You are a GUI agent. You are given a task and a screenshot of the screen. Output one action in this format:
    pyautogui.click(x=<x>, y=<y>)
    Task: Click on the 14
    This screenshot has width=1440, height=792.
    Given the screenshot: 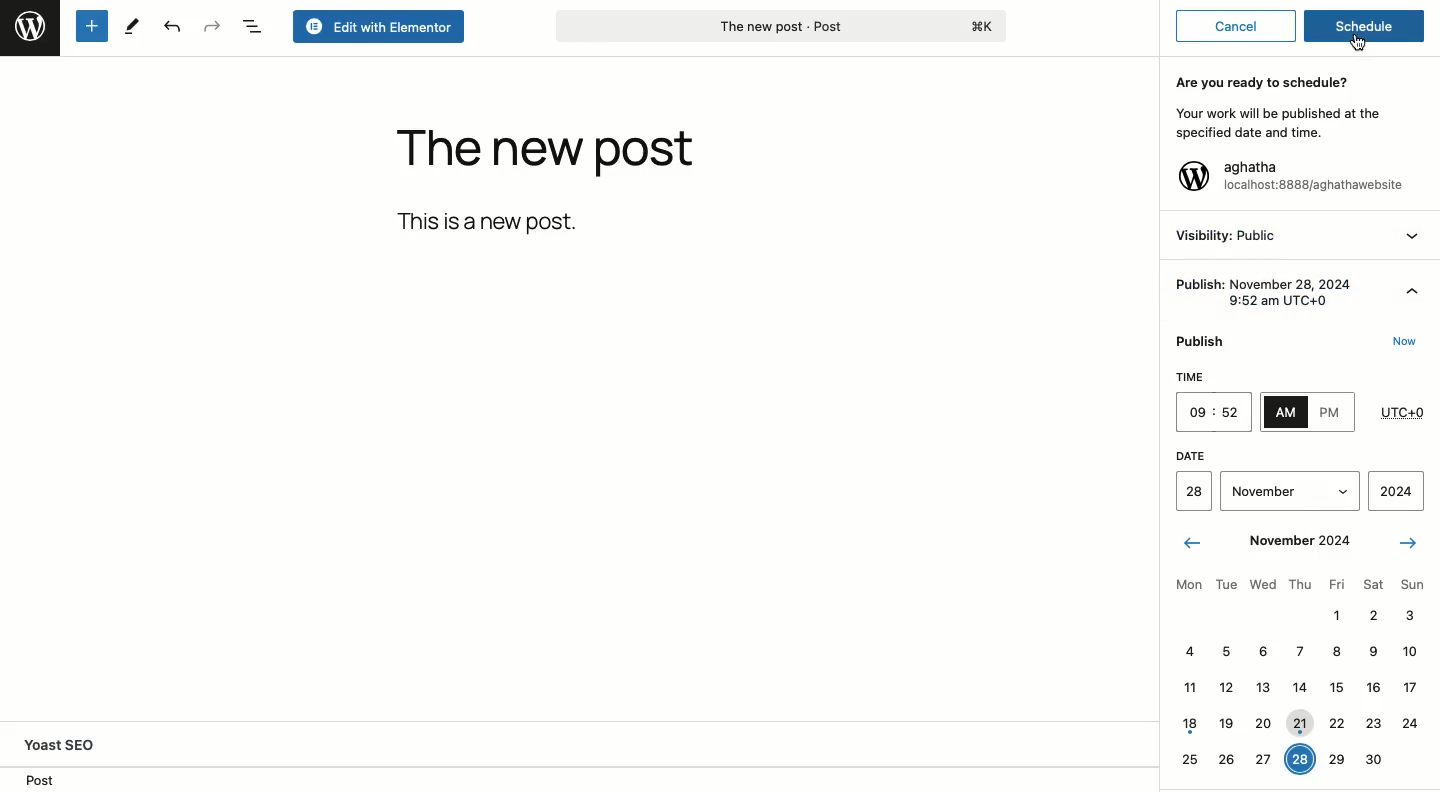 What is the action you would take?
    pyautogui.click(x=1299, y=683)
    